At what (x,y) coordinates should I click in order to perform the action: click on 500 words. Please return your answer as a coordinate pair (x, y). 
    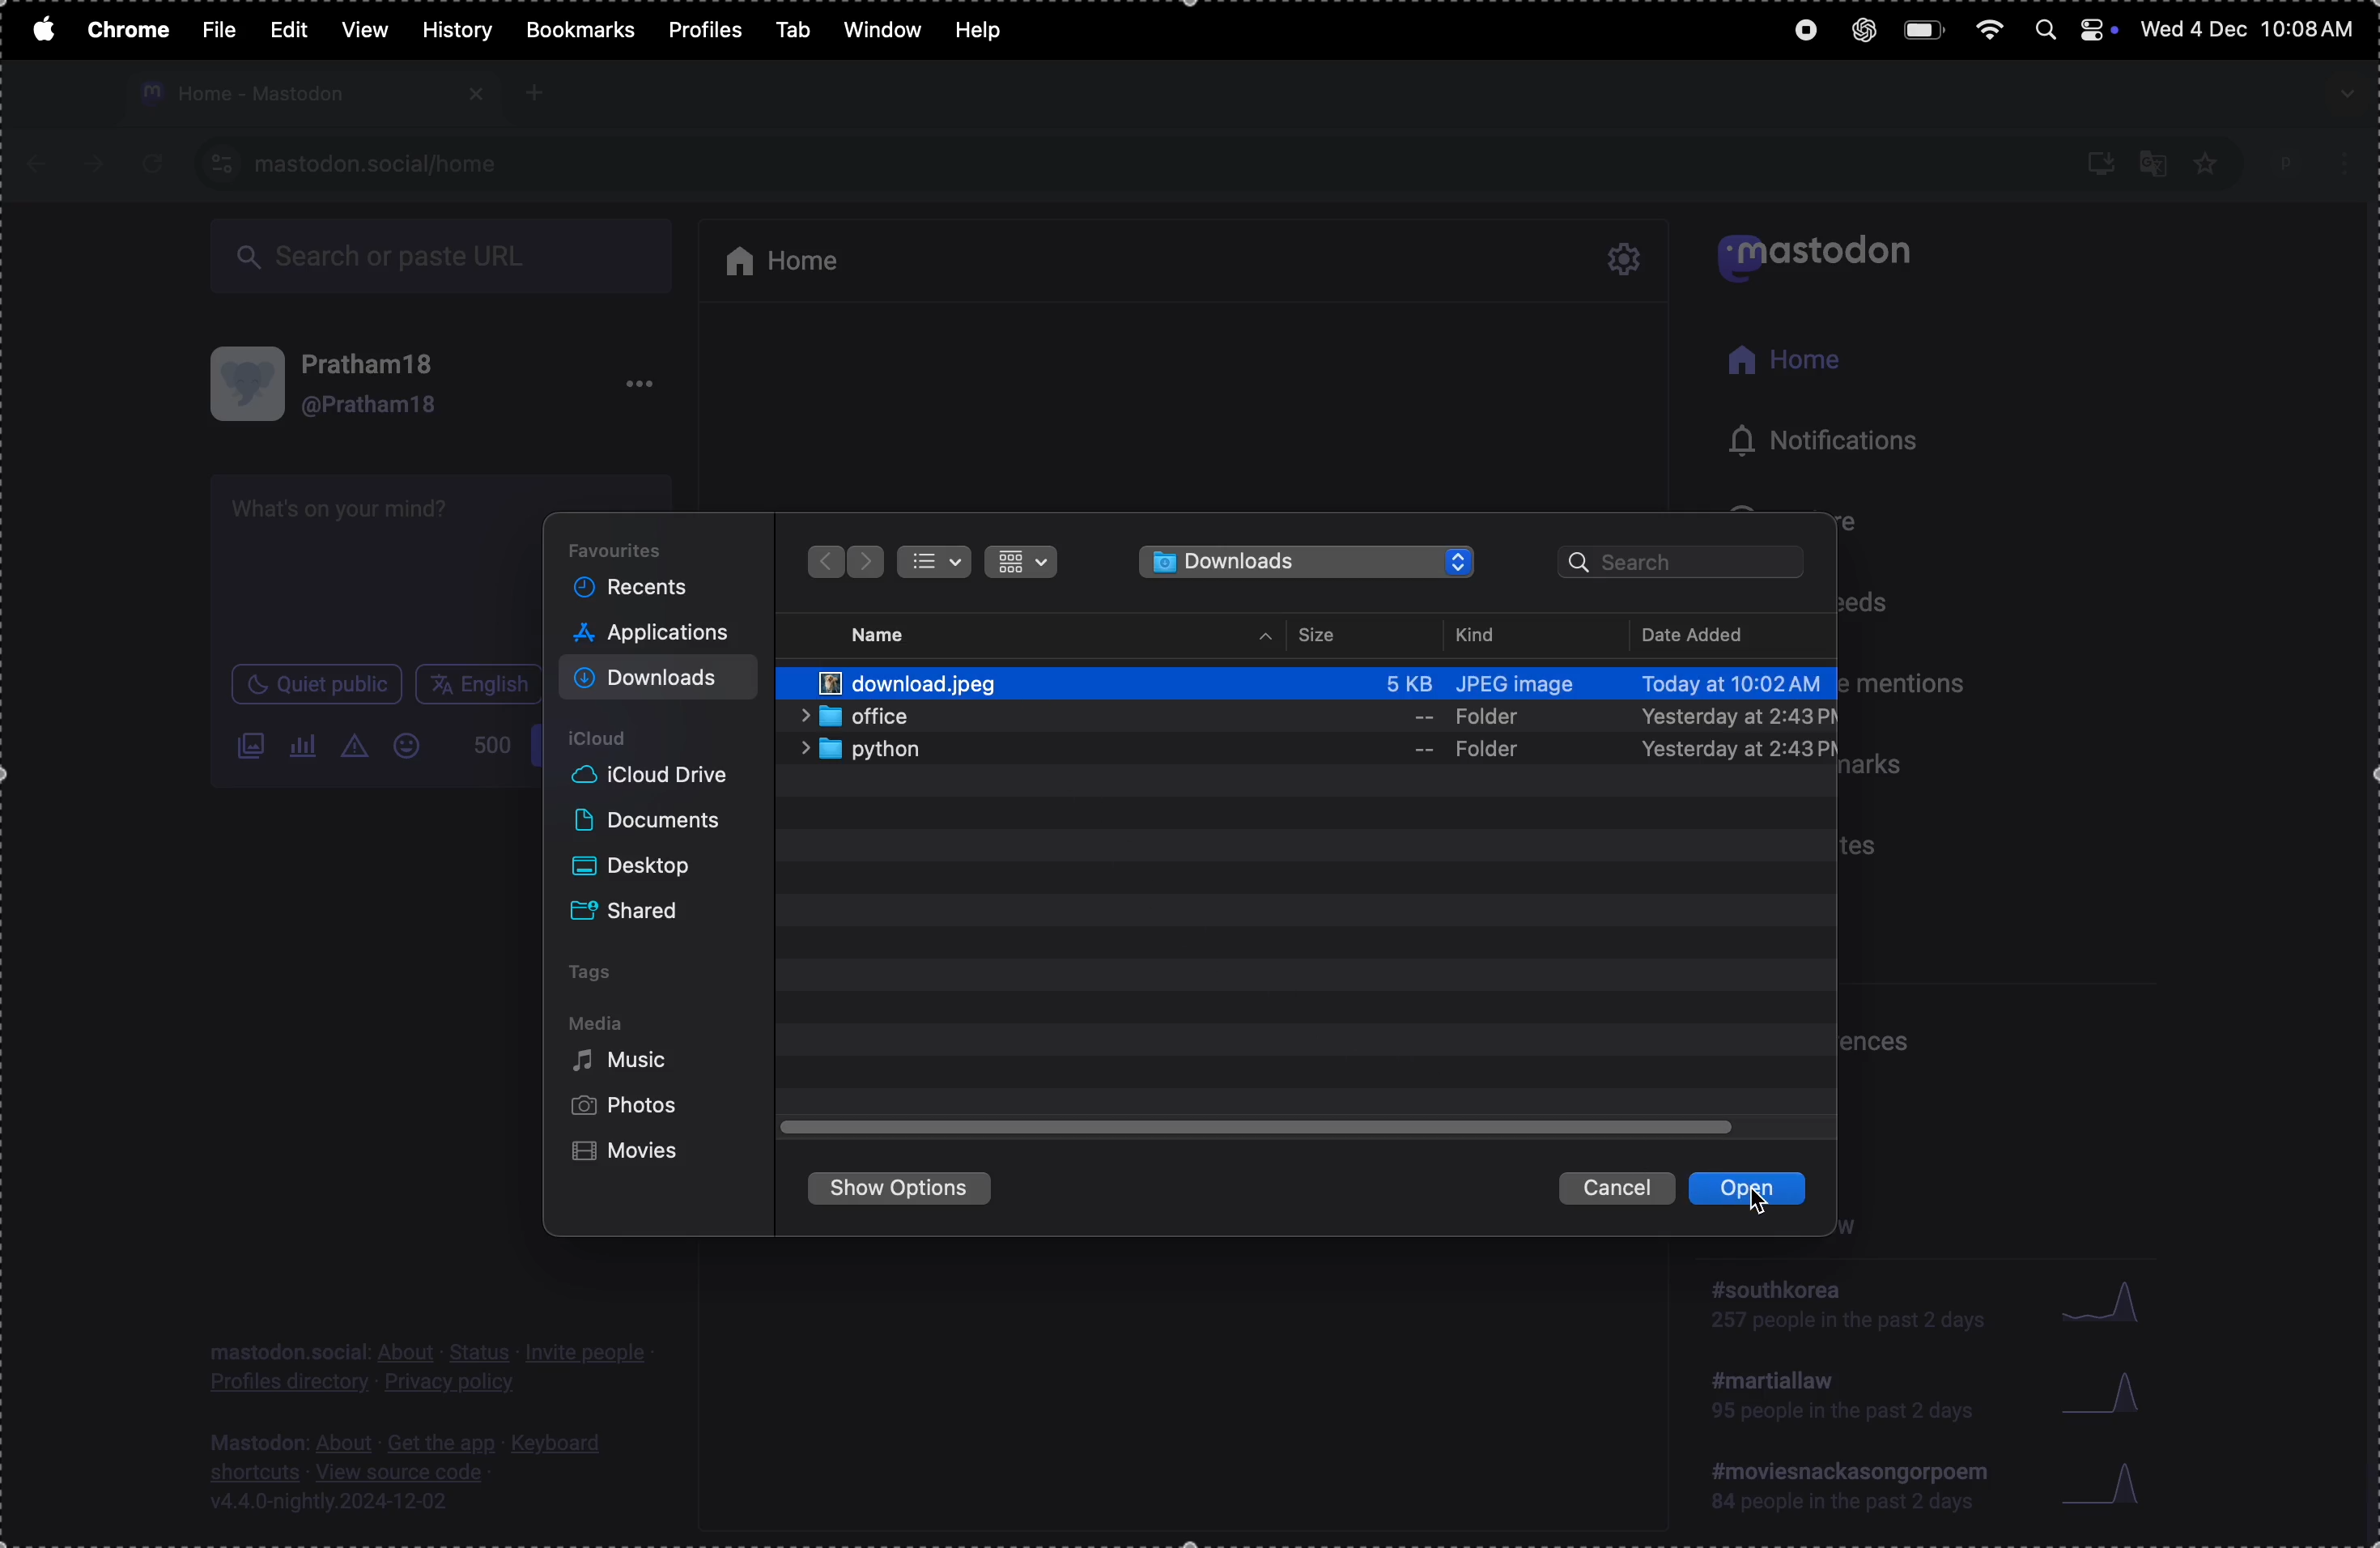
    Looking at the image, I should click on (491, 752).